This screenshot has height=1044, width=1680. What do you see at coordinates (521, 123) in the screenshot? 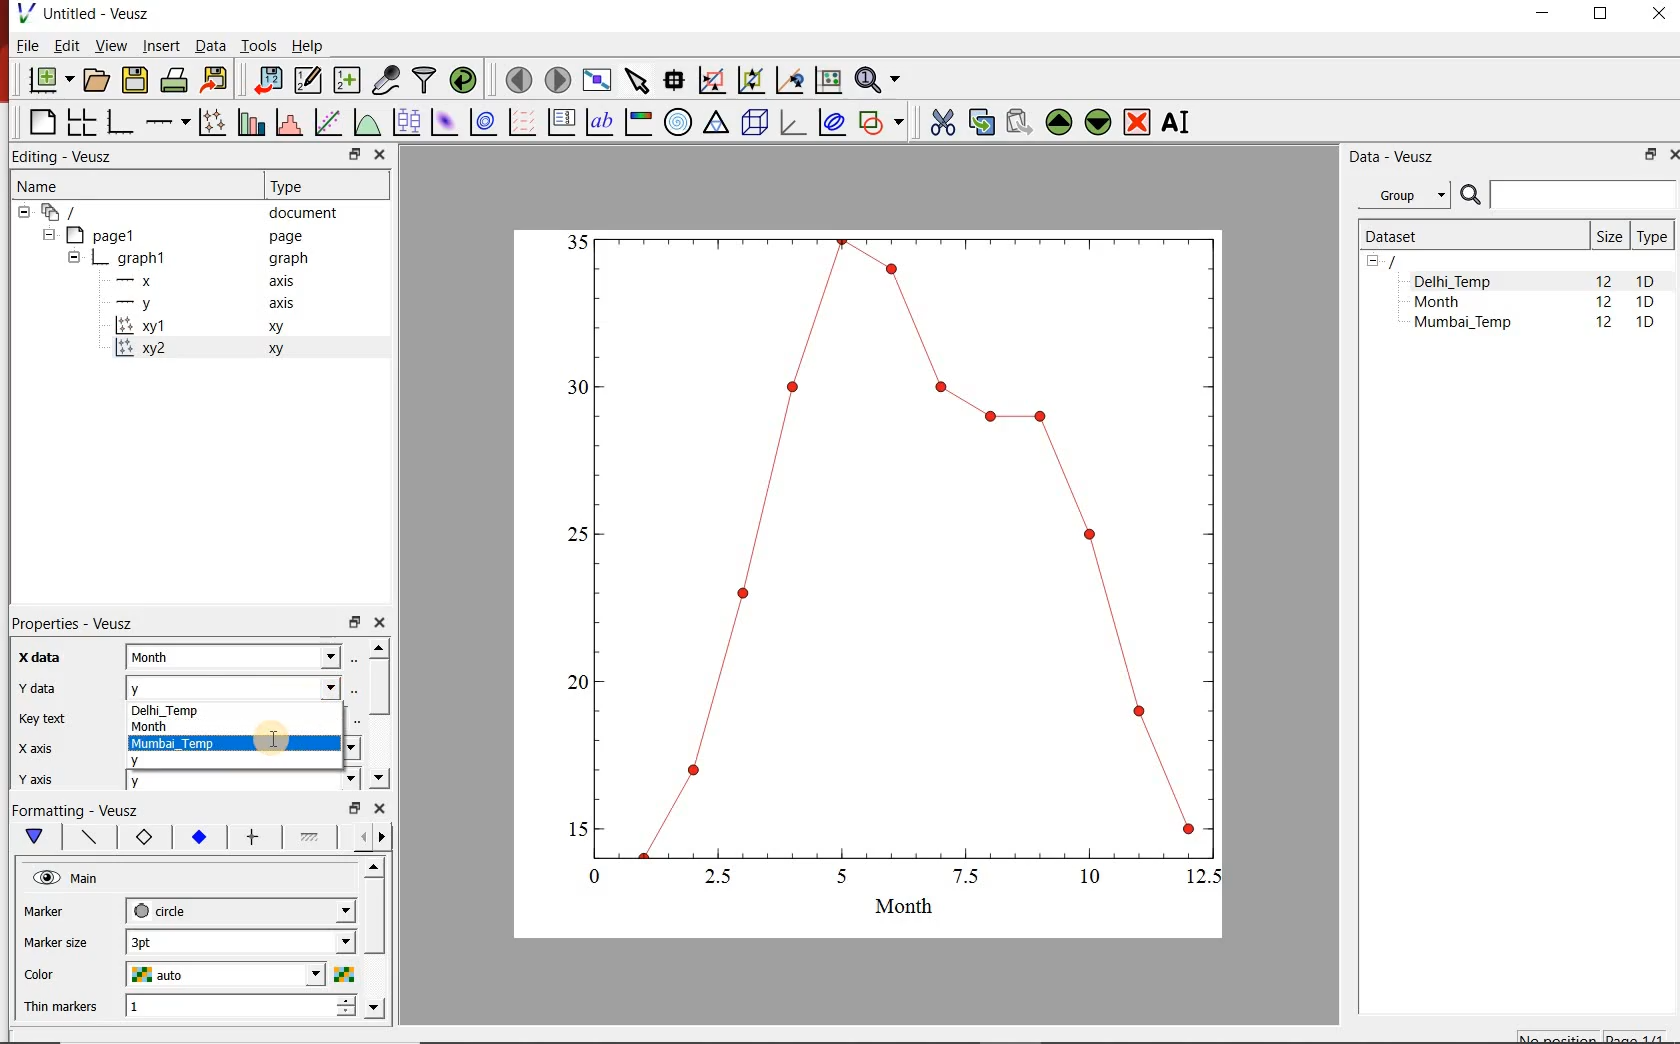
I see `plot a vector field` at bounding box center [521, 123].